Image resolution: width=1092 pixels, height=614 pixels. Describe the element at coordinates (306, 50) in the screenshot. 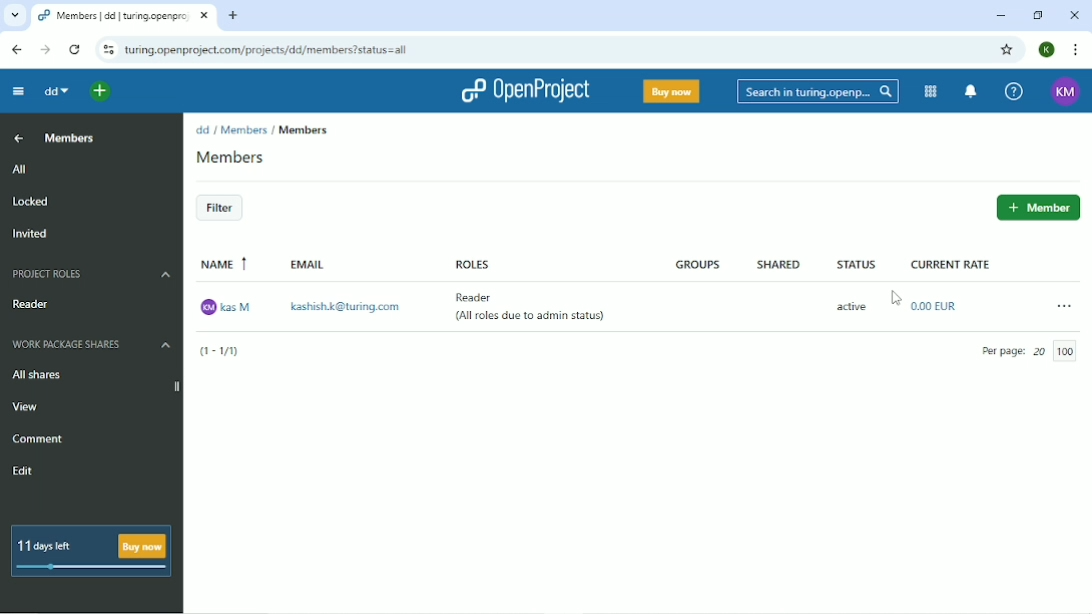

I see `Site` at that location.